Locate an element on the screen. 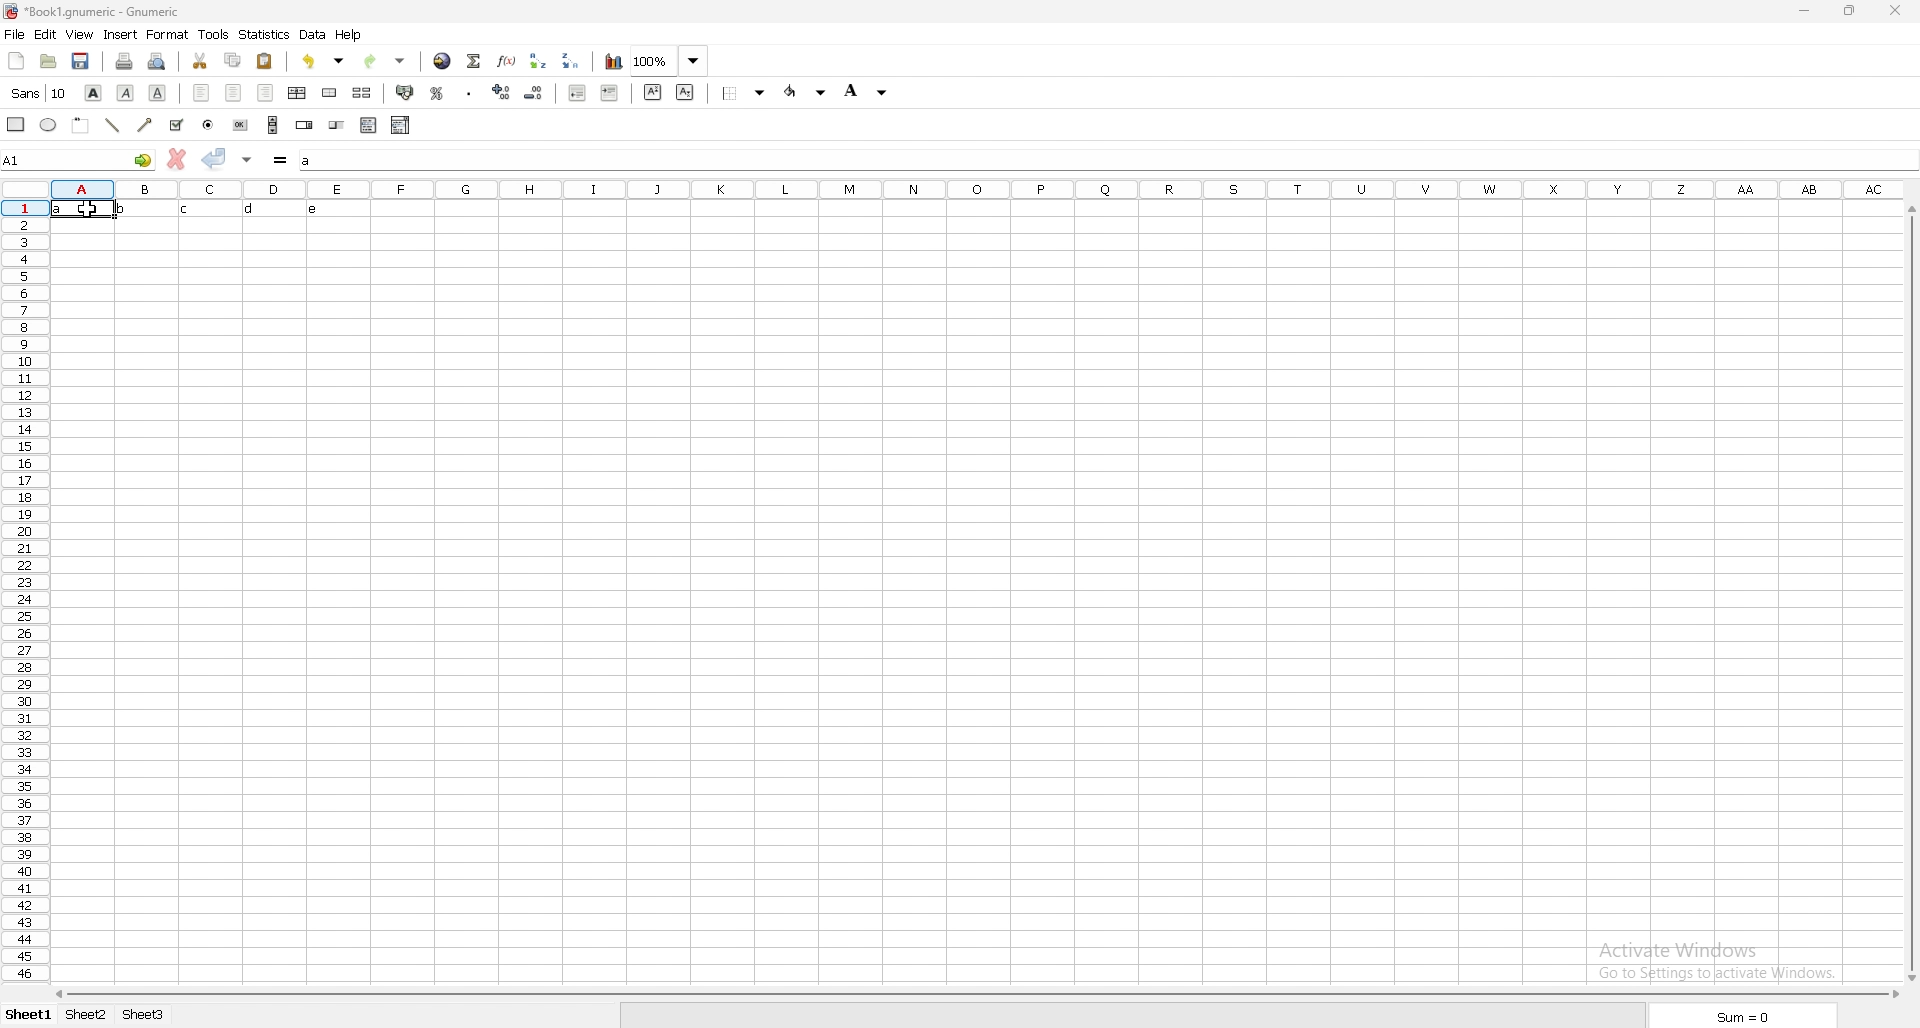 The image size is (1920, 1028). zoom is located at coordinates (670, 61).